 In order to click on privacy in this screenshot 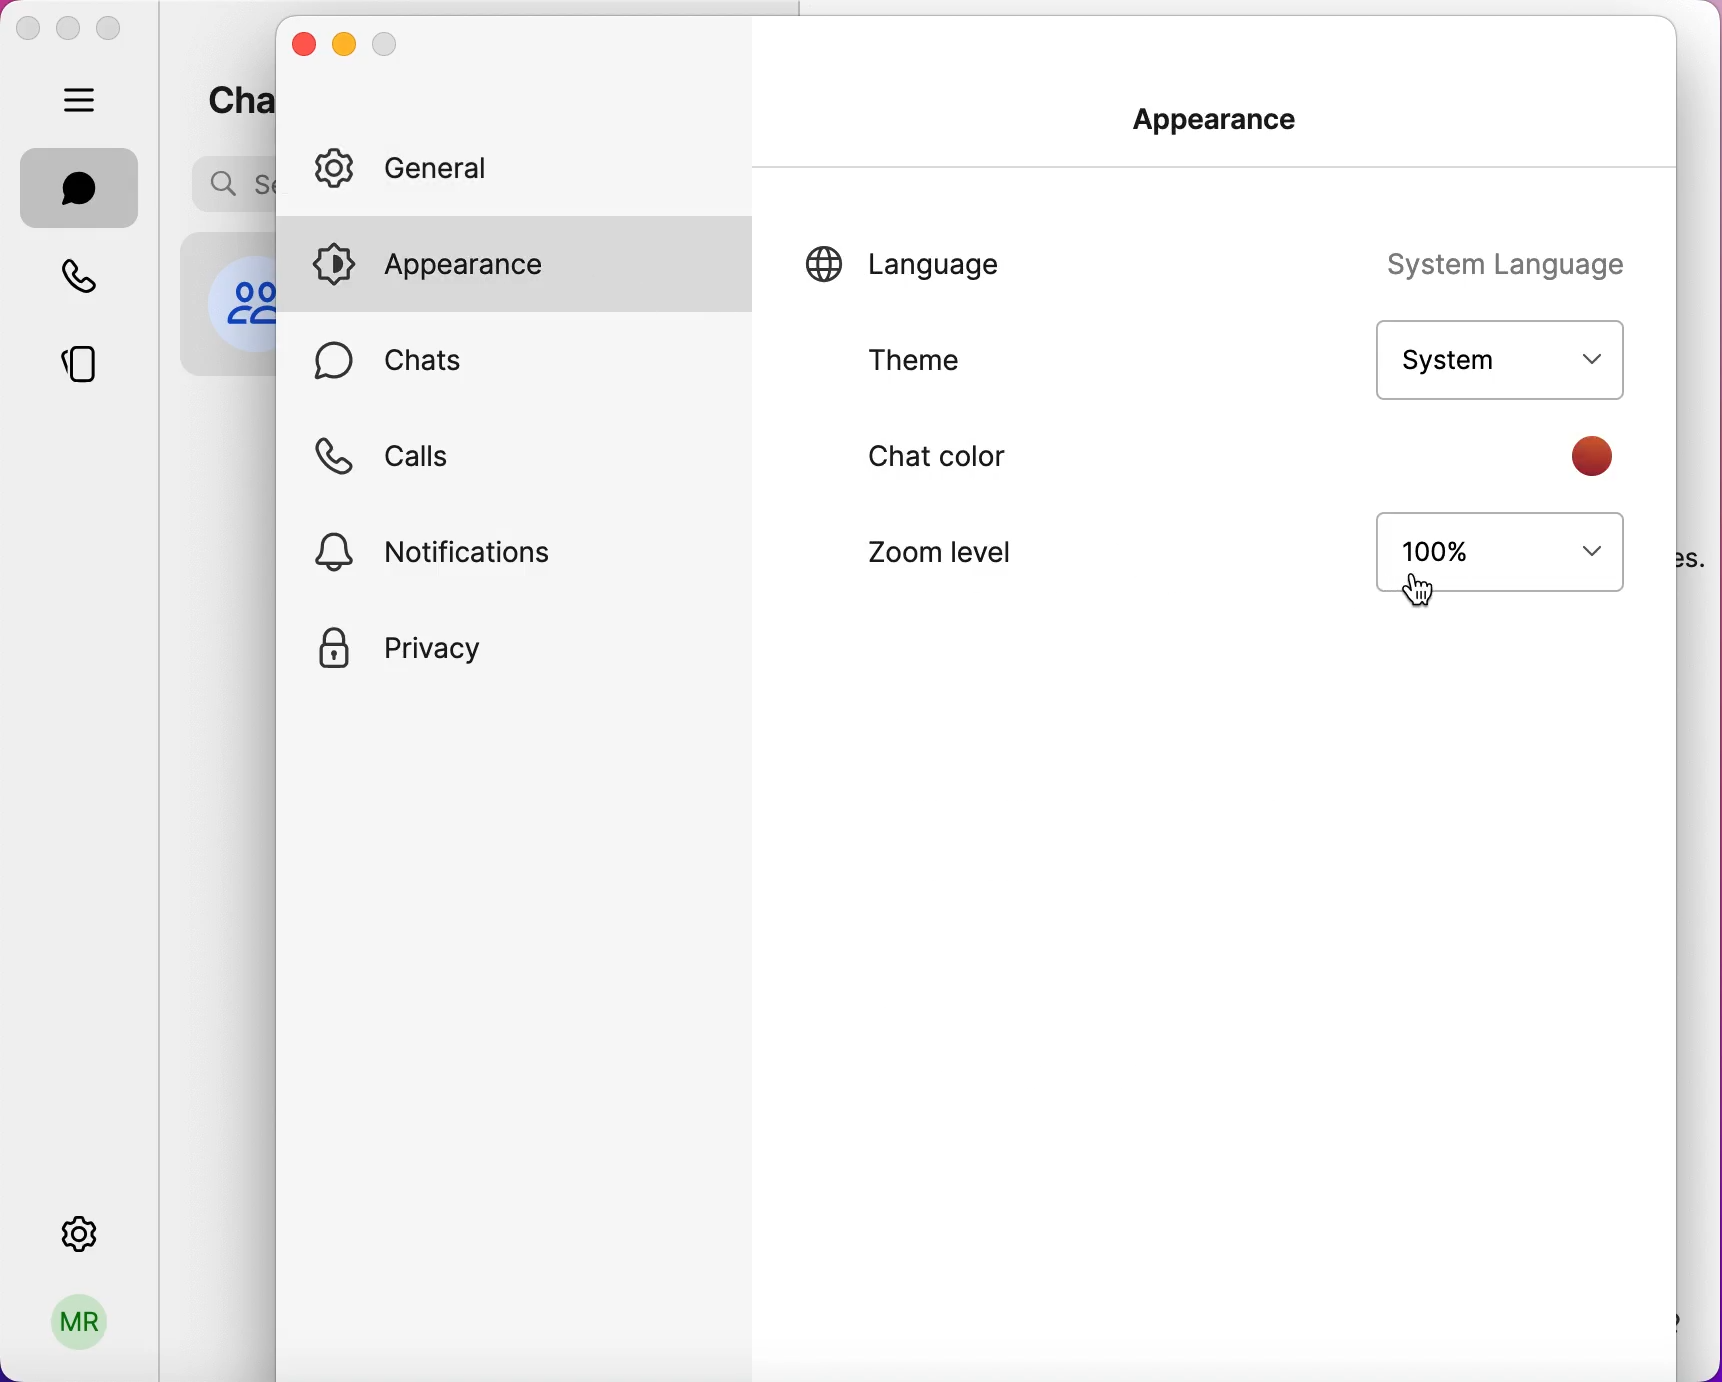, I will do `click(424, 656)`.